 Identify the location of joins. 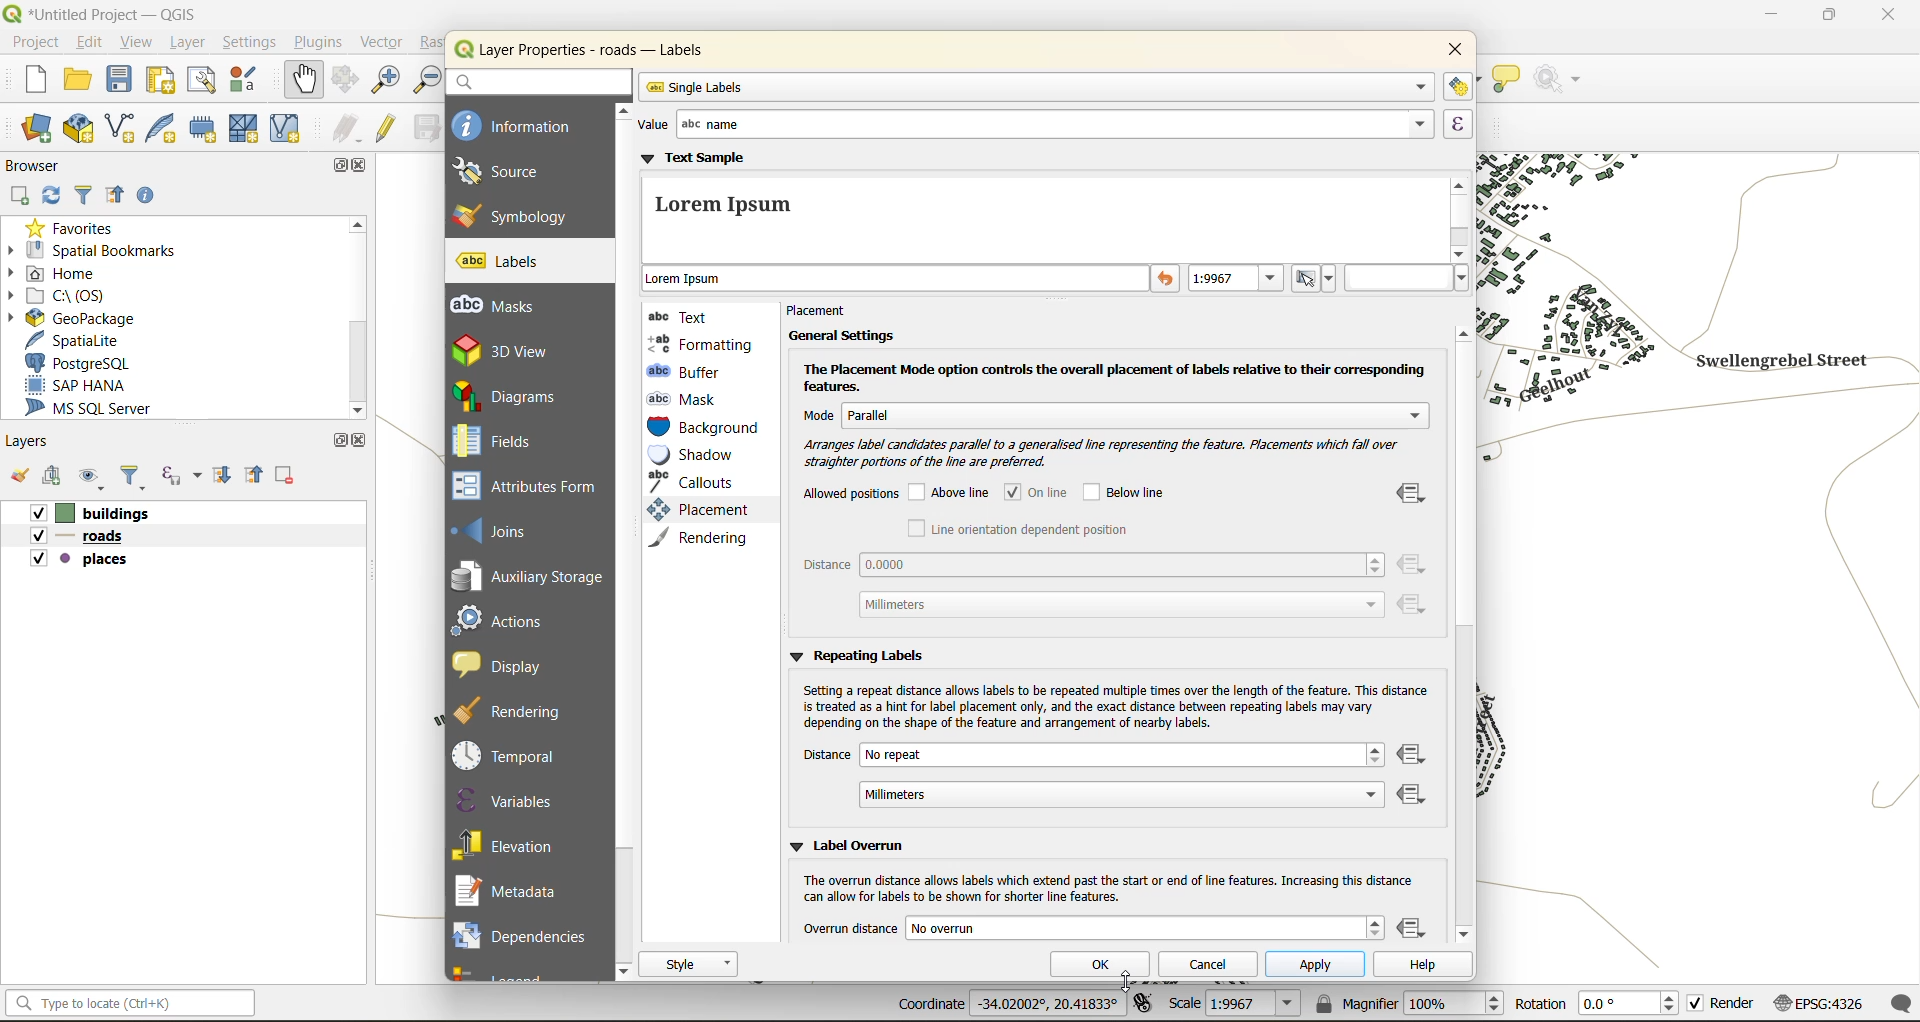
(502, 529).